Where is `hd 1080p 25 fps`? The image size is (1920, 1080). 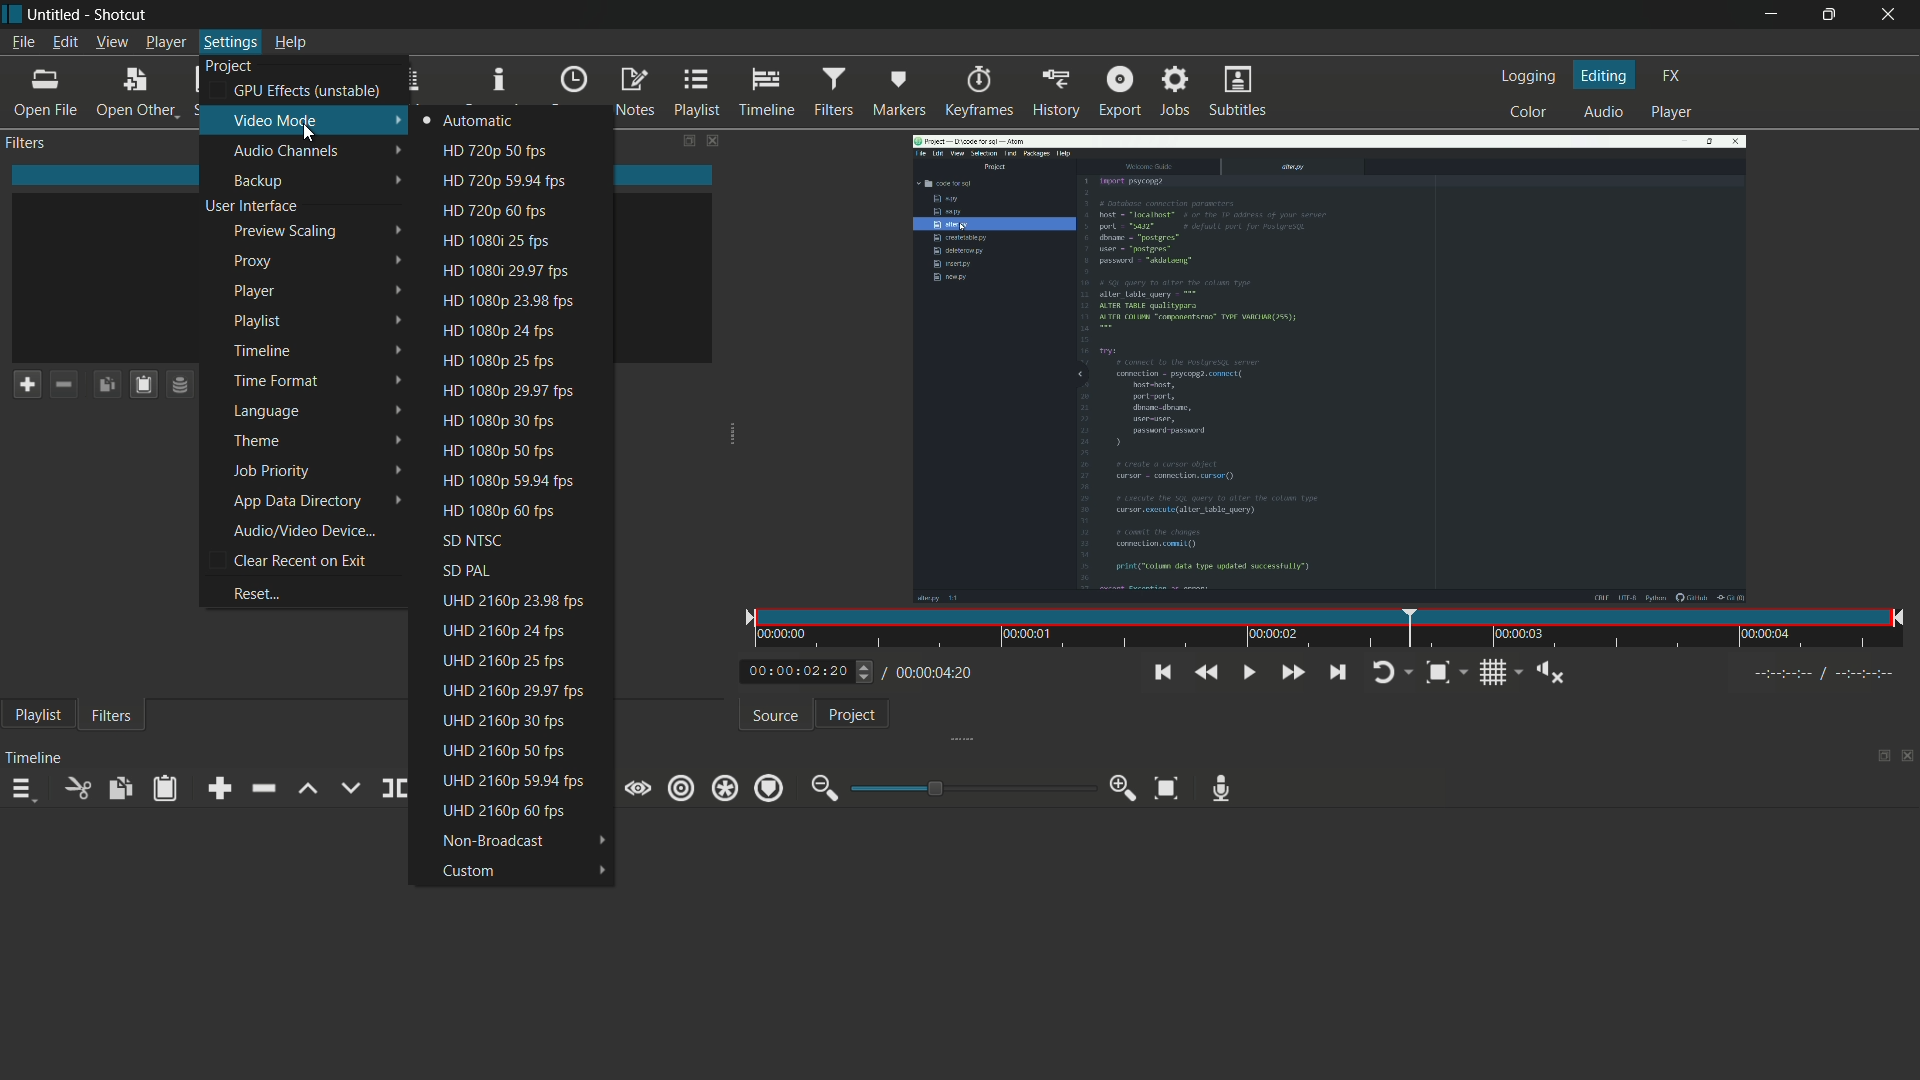 hd 1080p 25 fps is located at coordinates (523, 359).